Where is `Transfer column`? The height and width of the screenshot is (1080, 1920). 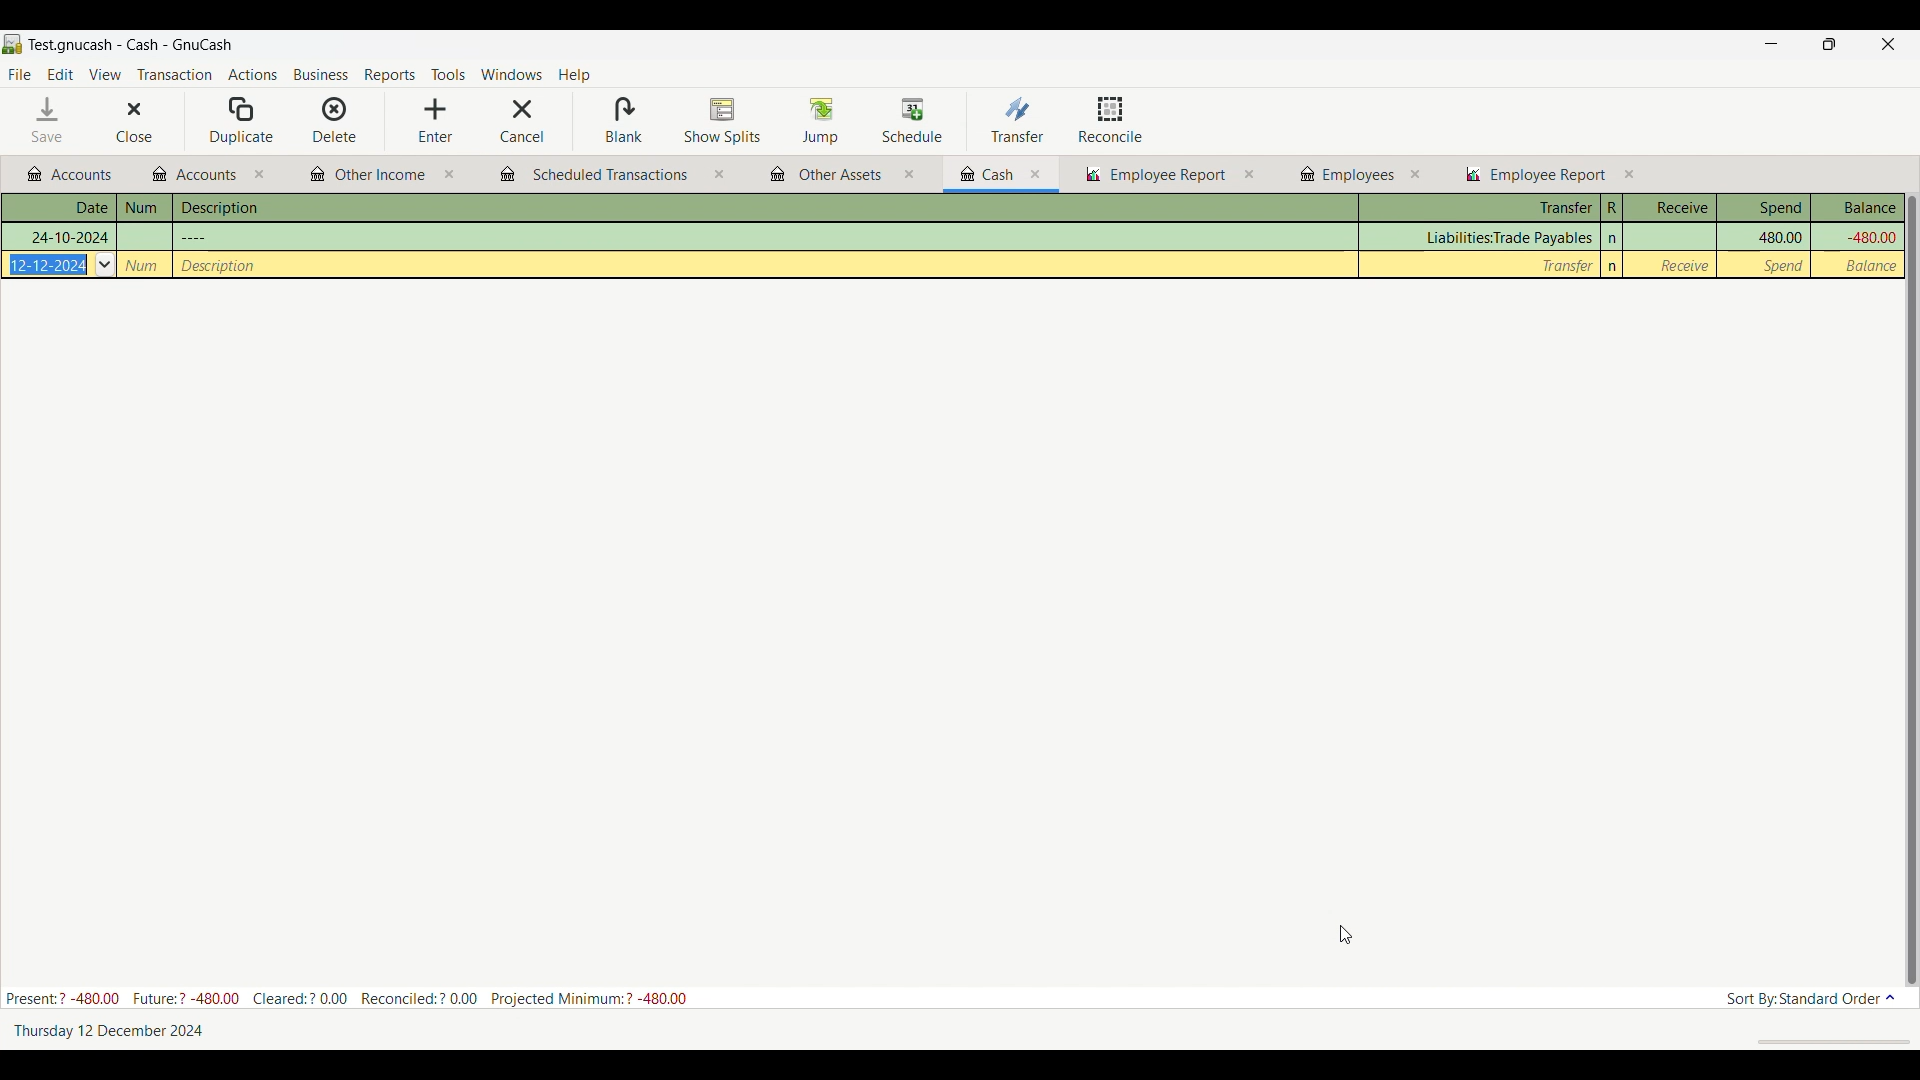 Transfer column is located at coordinates (1568, 265).